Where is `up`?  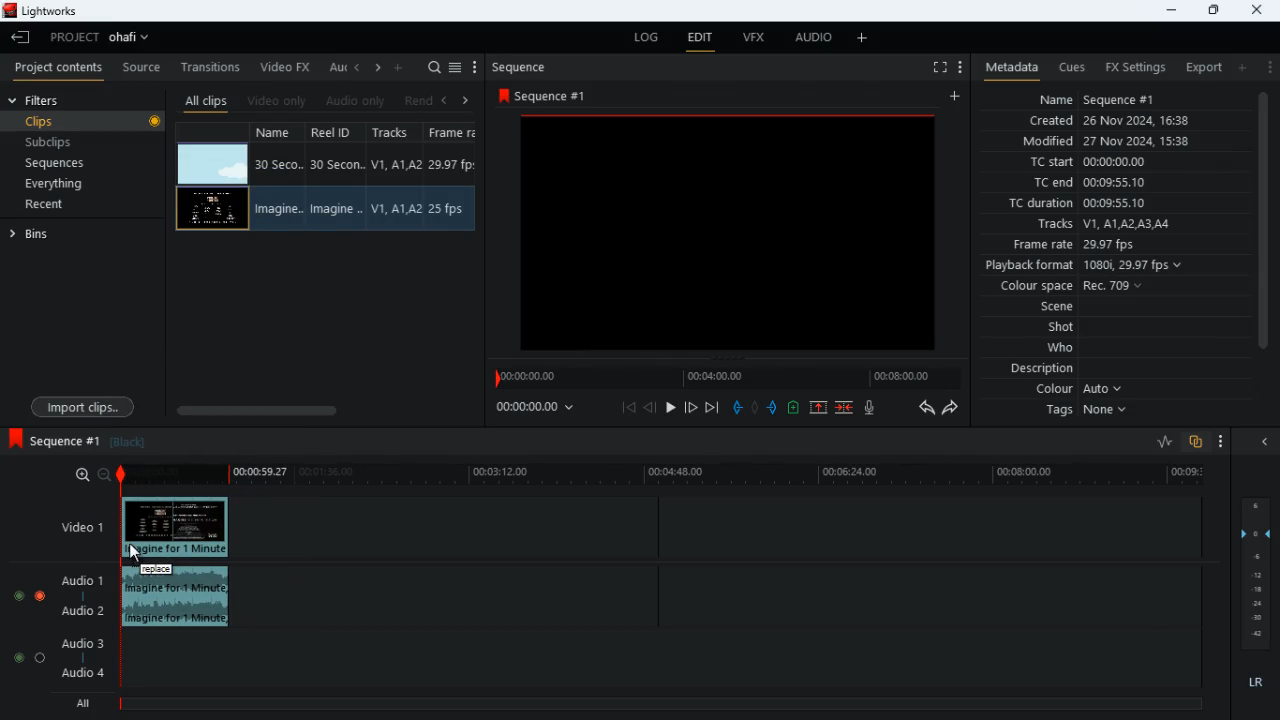
up is located at coordinates (819, 408).